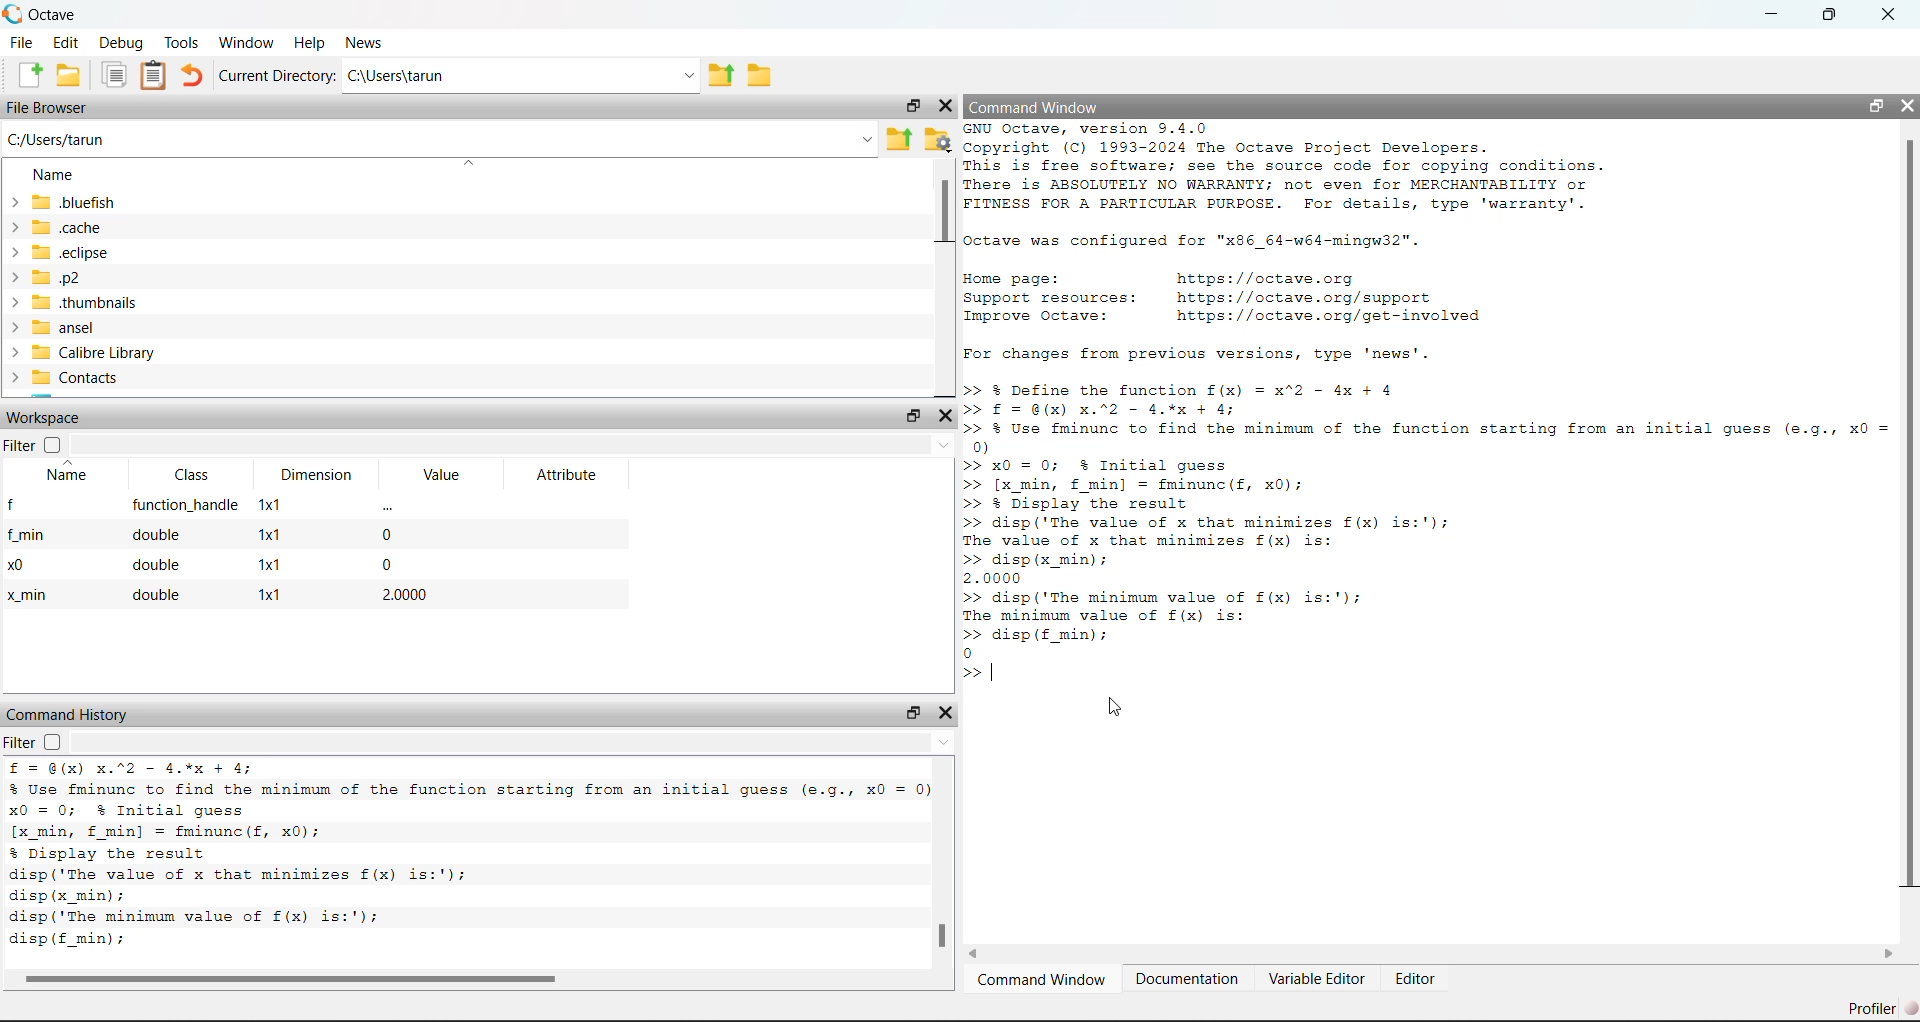  Describe the element at coordinates (66, 203) in the screenshot. I see `bluefish` at that location.